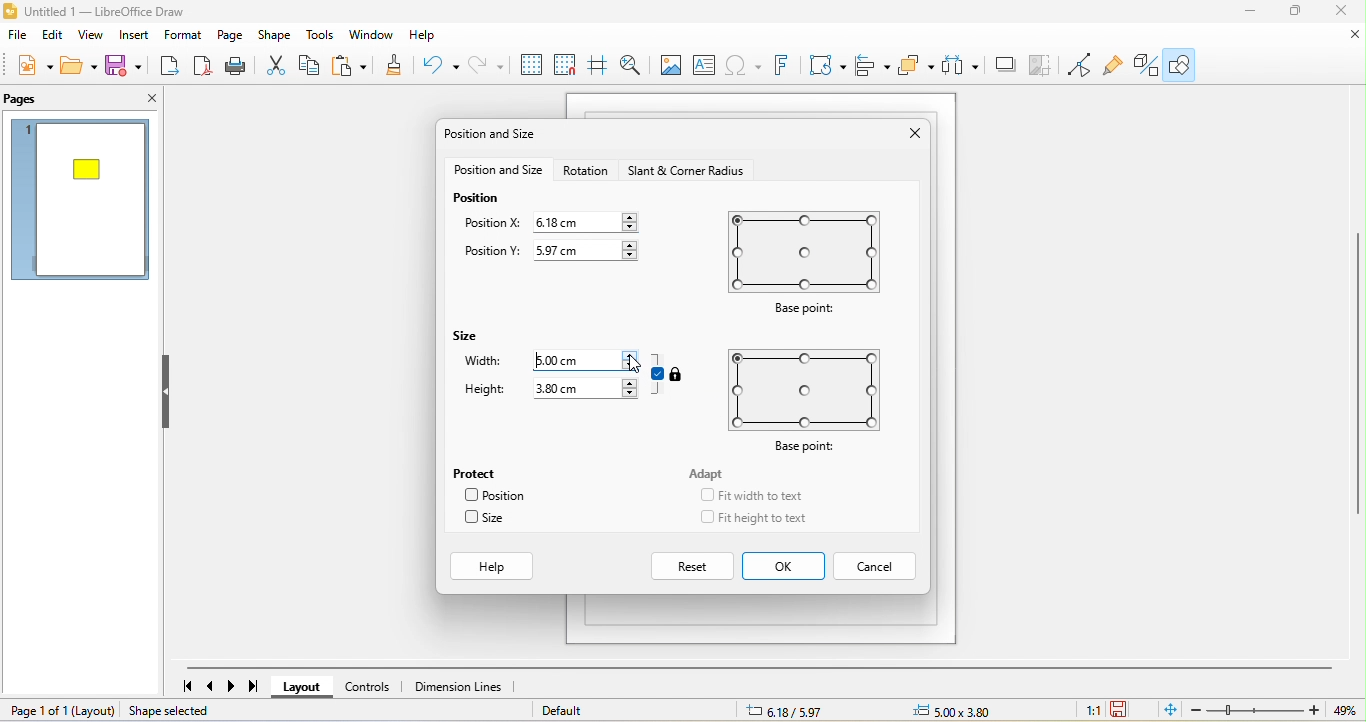 Image resolution: width=1366 pixels, height=722 pixels. What do you see at coordinates (168, 394) in the screenshot?
I see `hide` at bounding box center [168, 394].